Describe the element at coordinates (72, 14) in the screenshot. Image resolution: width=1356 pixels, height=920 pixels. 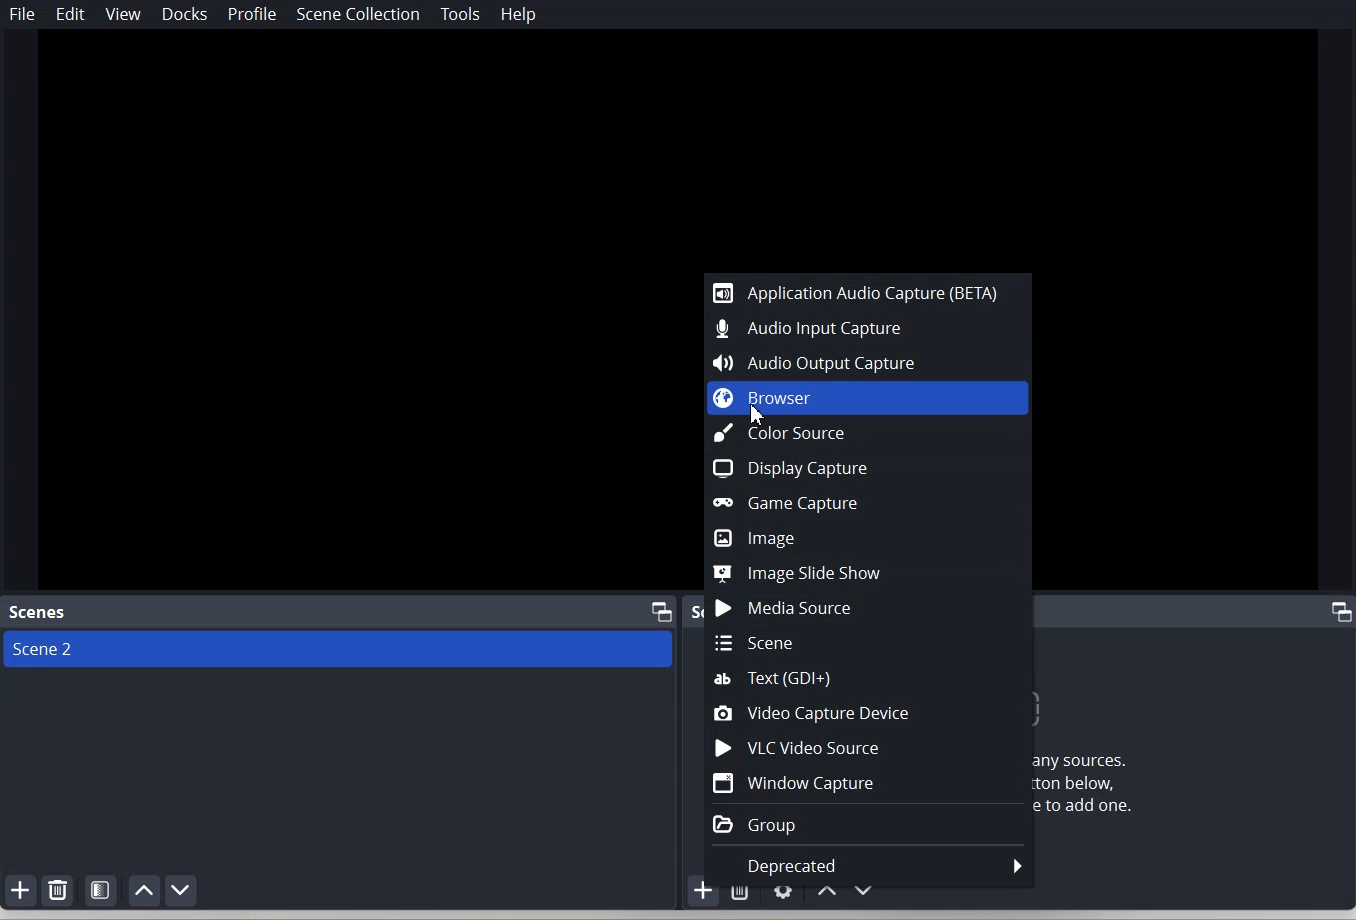
I see `Edit` at that location.